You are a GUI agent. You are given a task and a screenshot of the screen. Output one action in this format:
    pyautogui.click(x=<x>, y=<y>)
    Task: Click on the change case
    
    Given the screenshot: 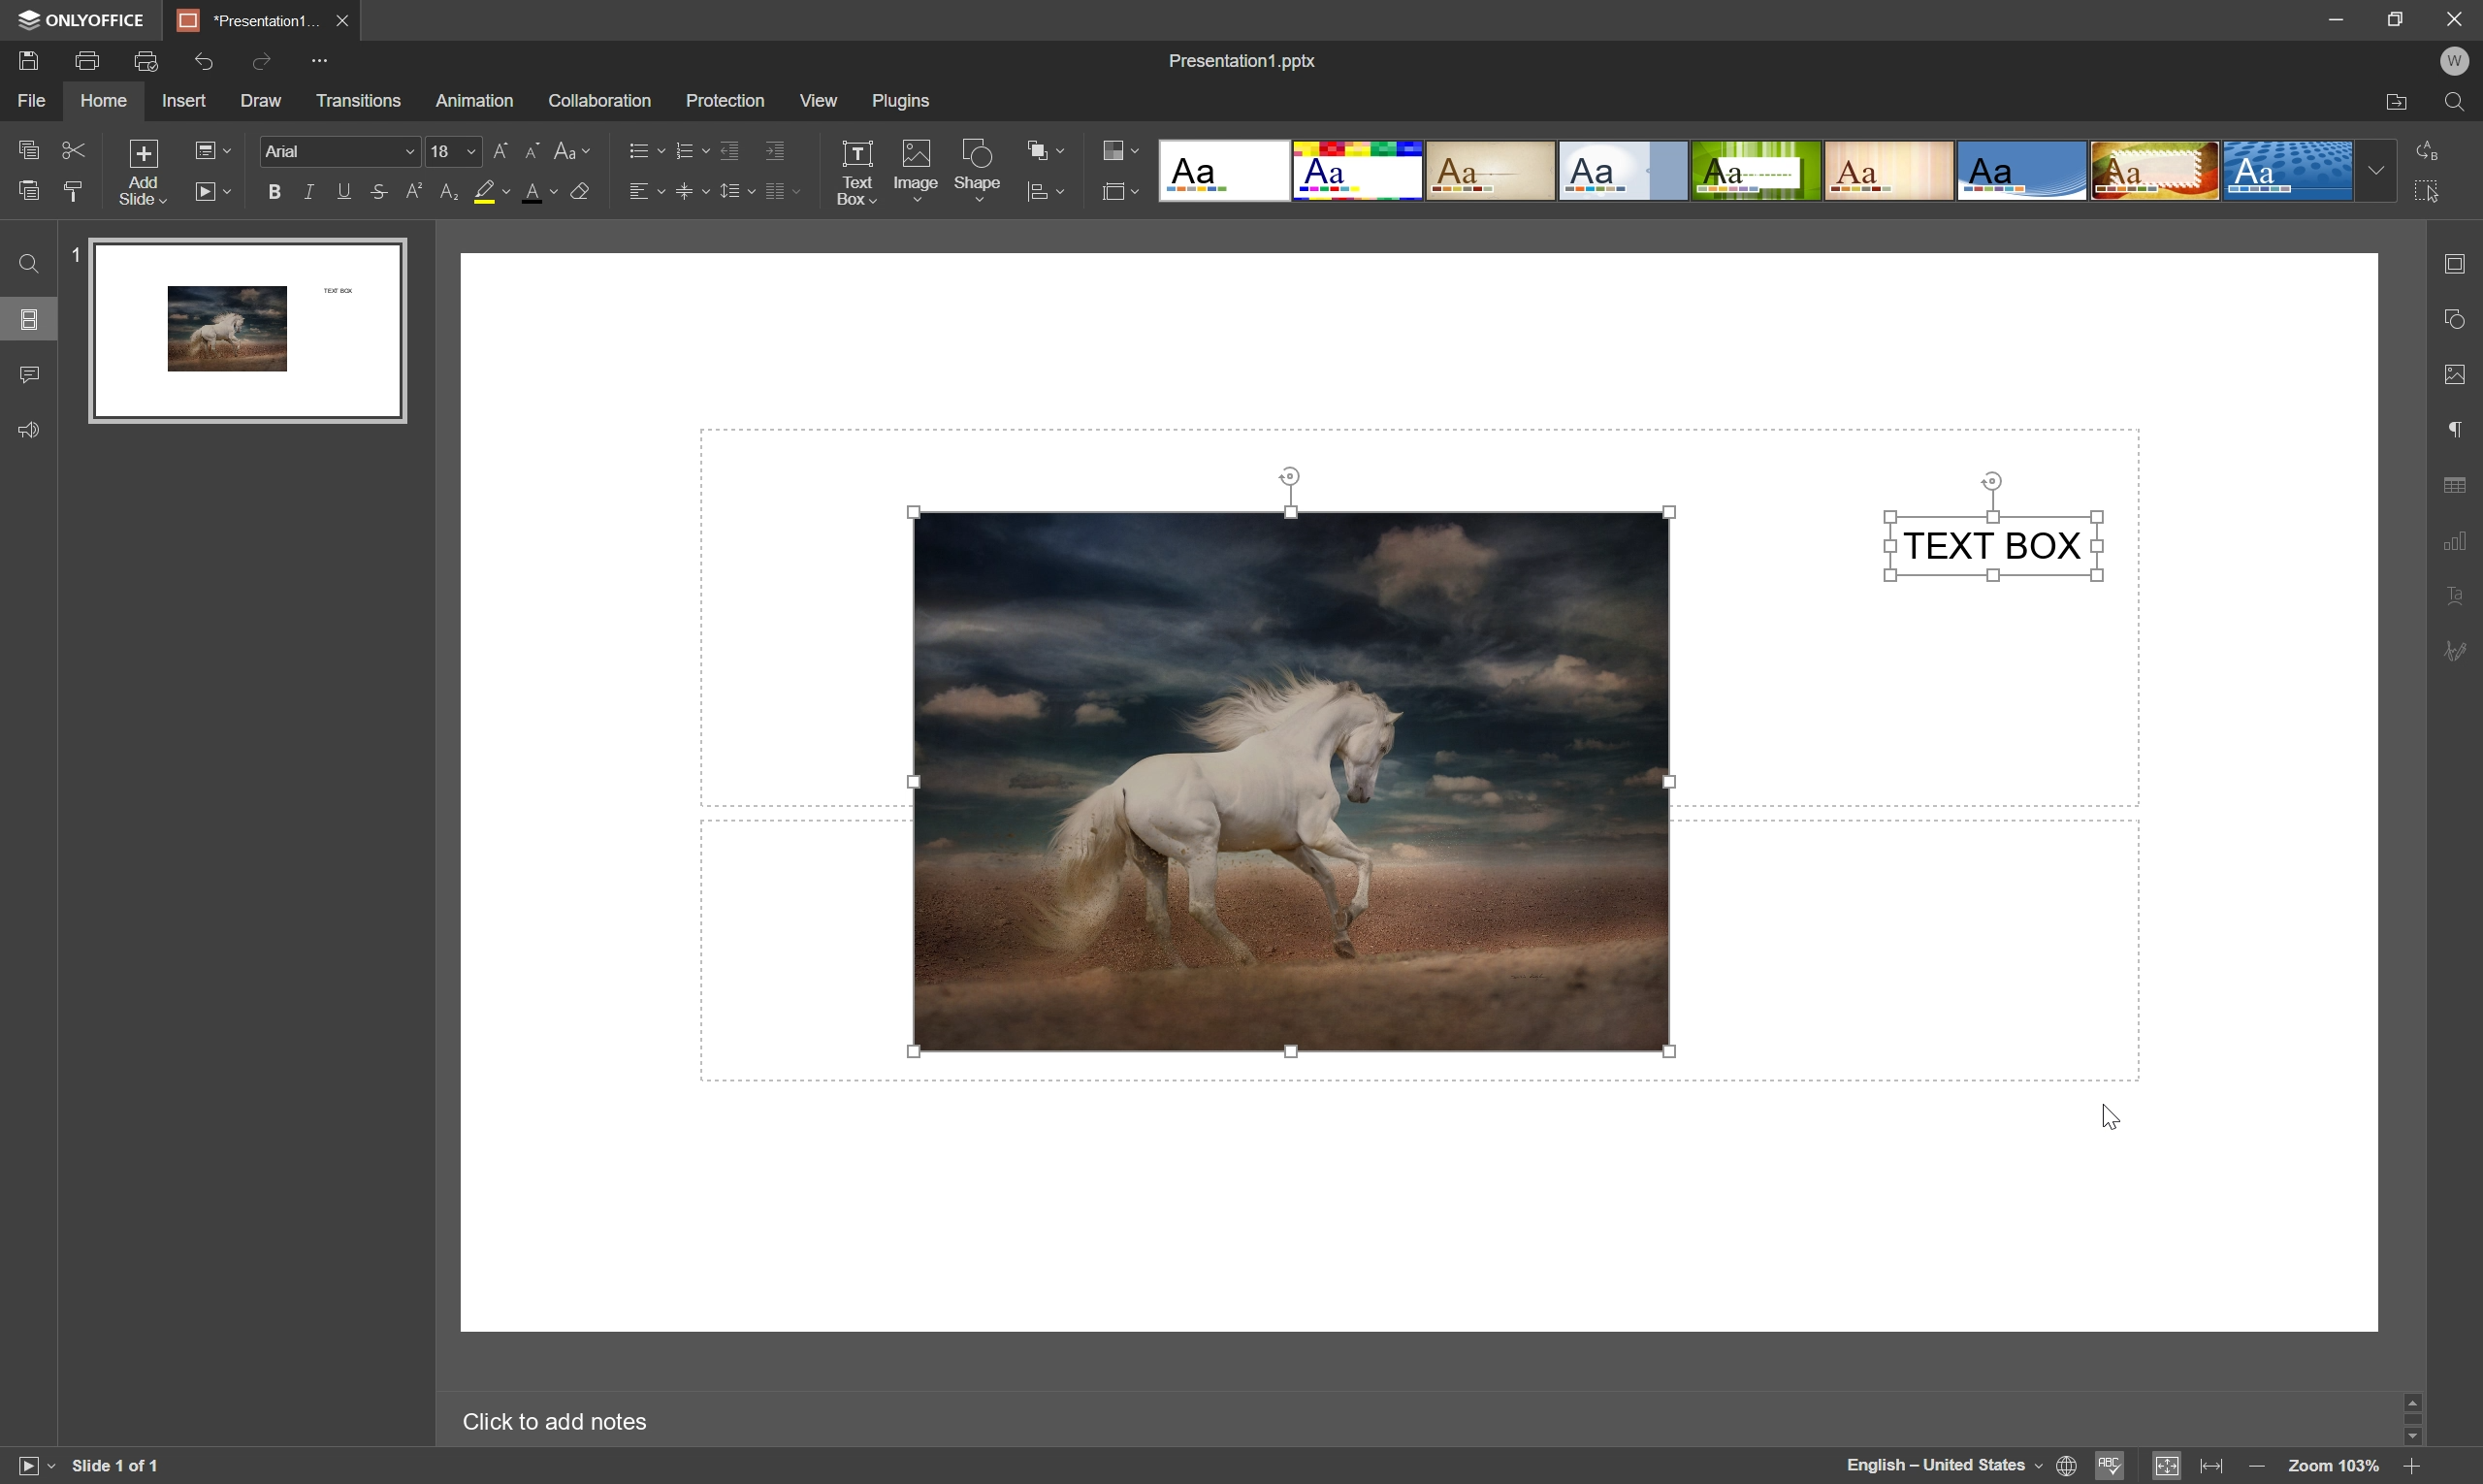 What is the action you would take?
    pyautogui.click(x=576, y=149)
    